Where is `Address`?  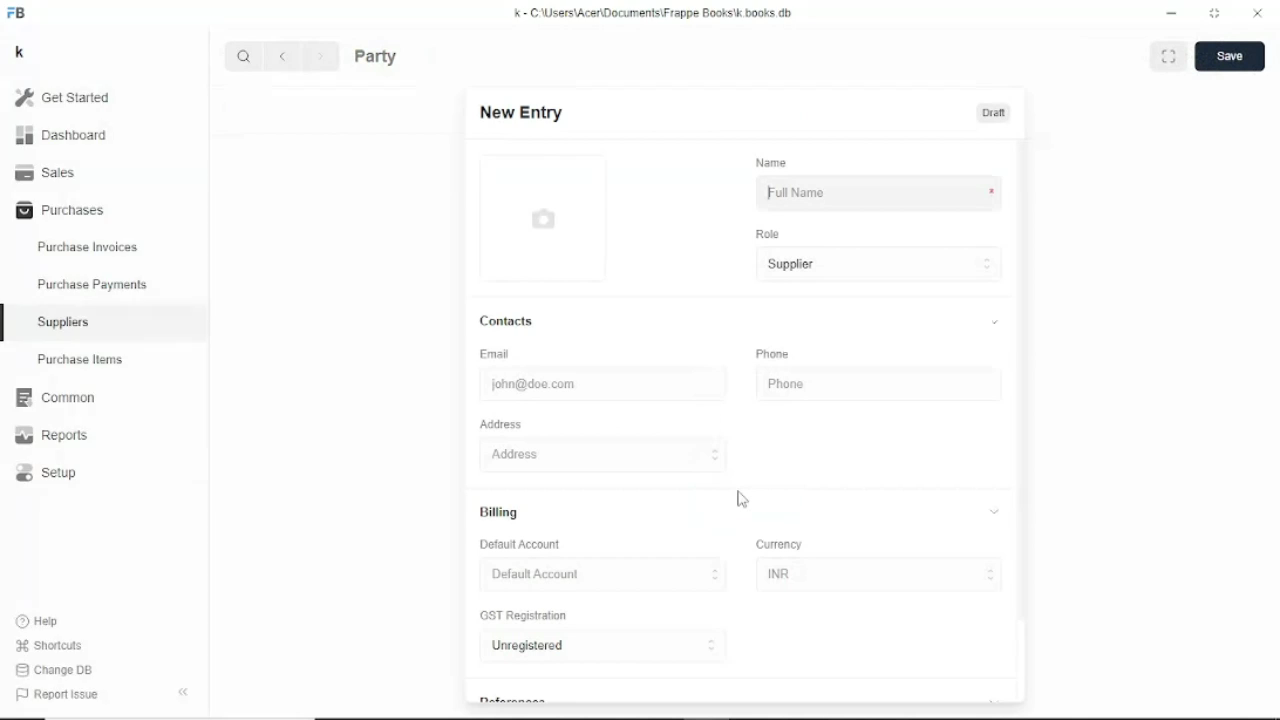
Address is located at coordinates (738, 454).